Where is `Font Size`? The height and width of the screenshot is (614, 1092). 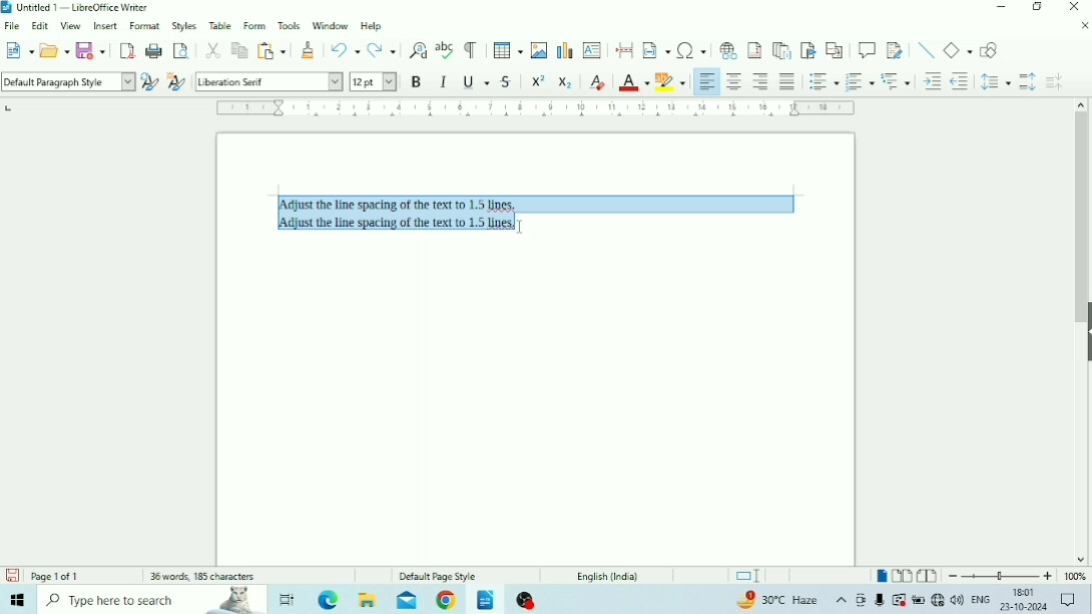 Font Size is located at coordinates (373, 81).